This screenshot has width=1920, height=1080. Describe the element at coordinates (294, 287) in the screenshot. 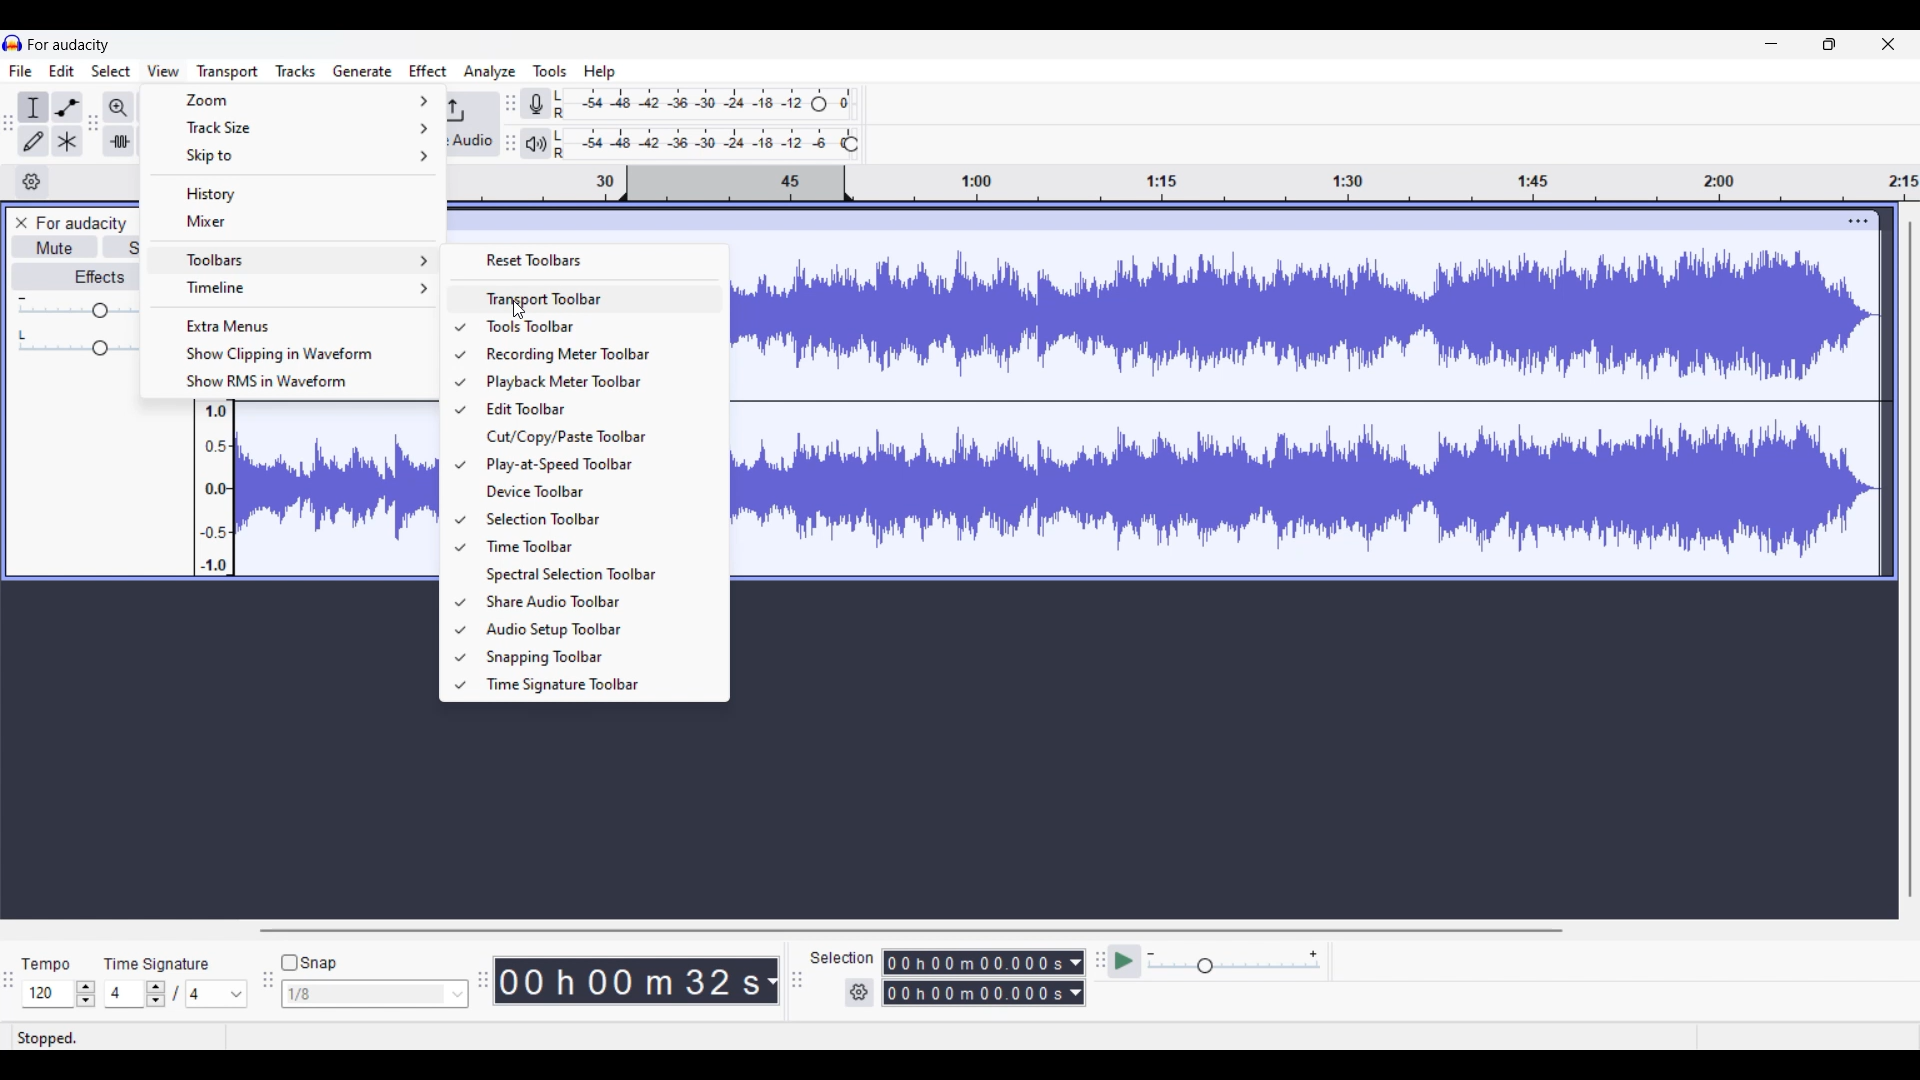

I see `Timeline options` at that location.